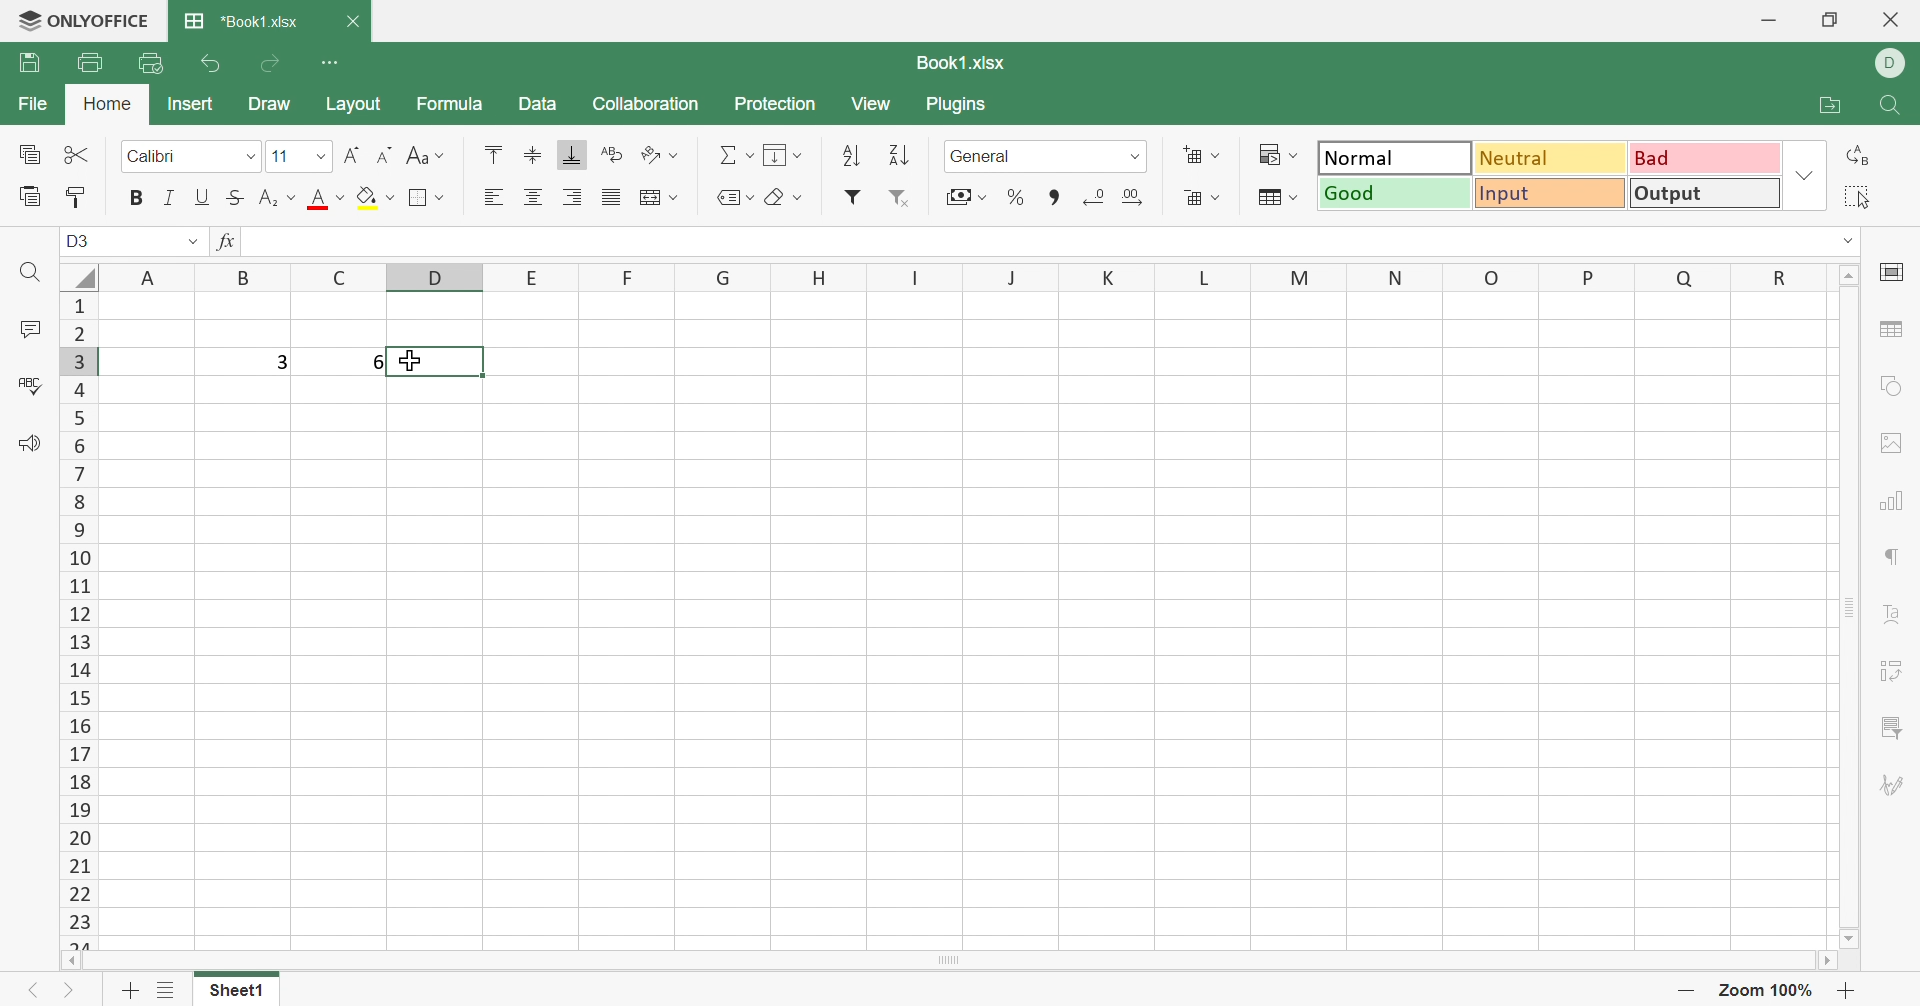 The height and width of the screenshot is (1006, 1920). Describe the element at coordinates (203, 199) in the screenshot. I see `Underline` at that location.